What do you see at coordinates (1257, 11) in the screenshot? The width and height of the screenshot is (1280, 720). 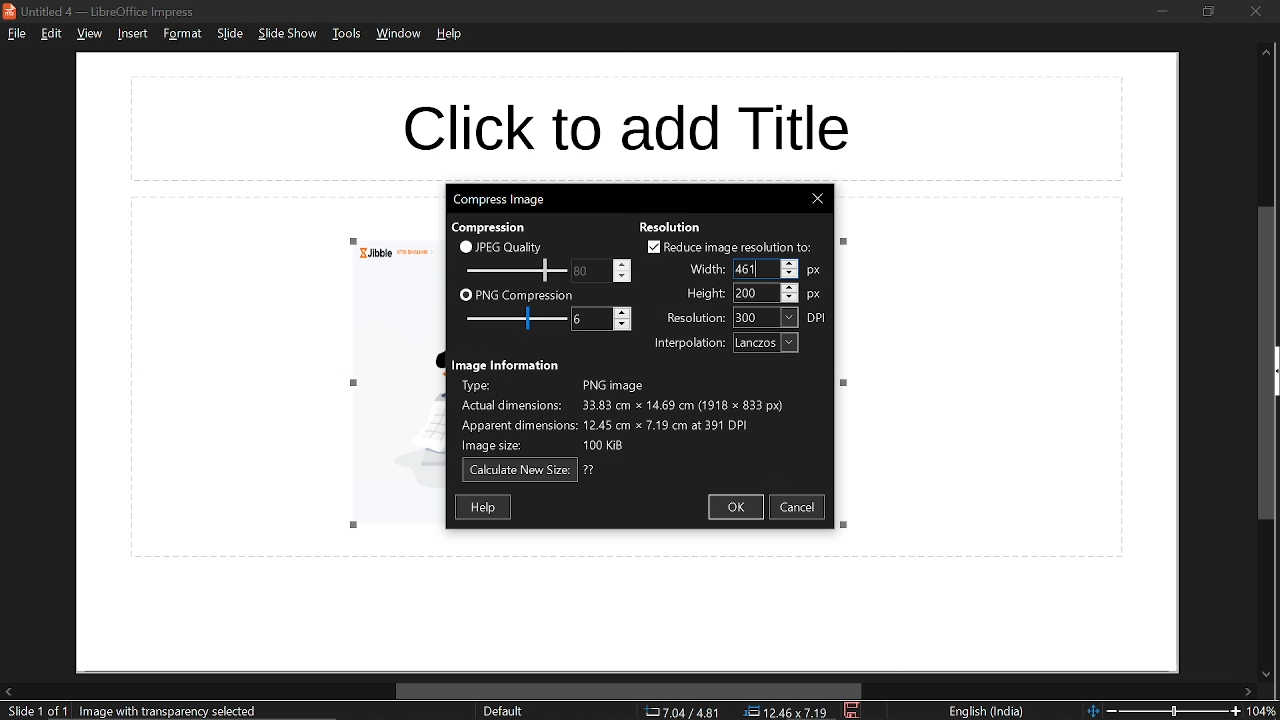 I see `close` at bounding box center [1257, 11].